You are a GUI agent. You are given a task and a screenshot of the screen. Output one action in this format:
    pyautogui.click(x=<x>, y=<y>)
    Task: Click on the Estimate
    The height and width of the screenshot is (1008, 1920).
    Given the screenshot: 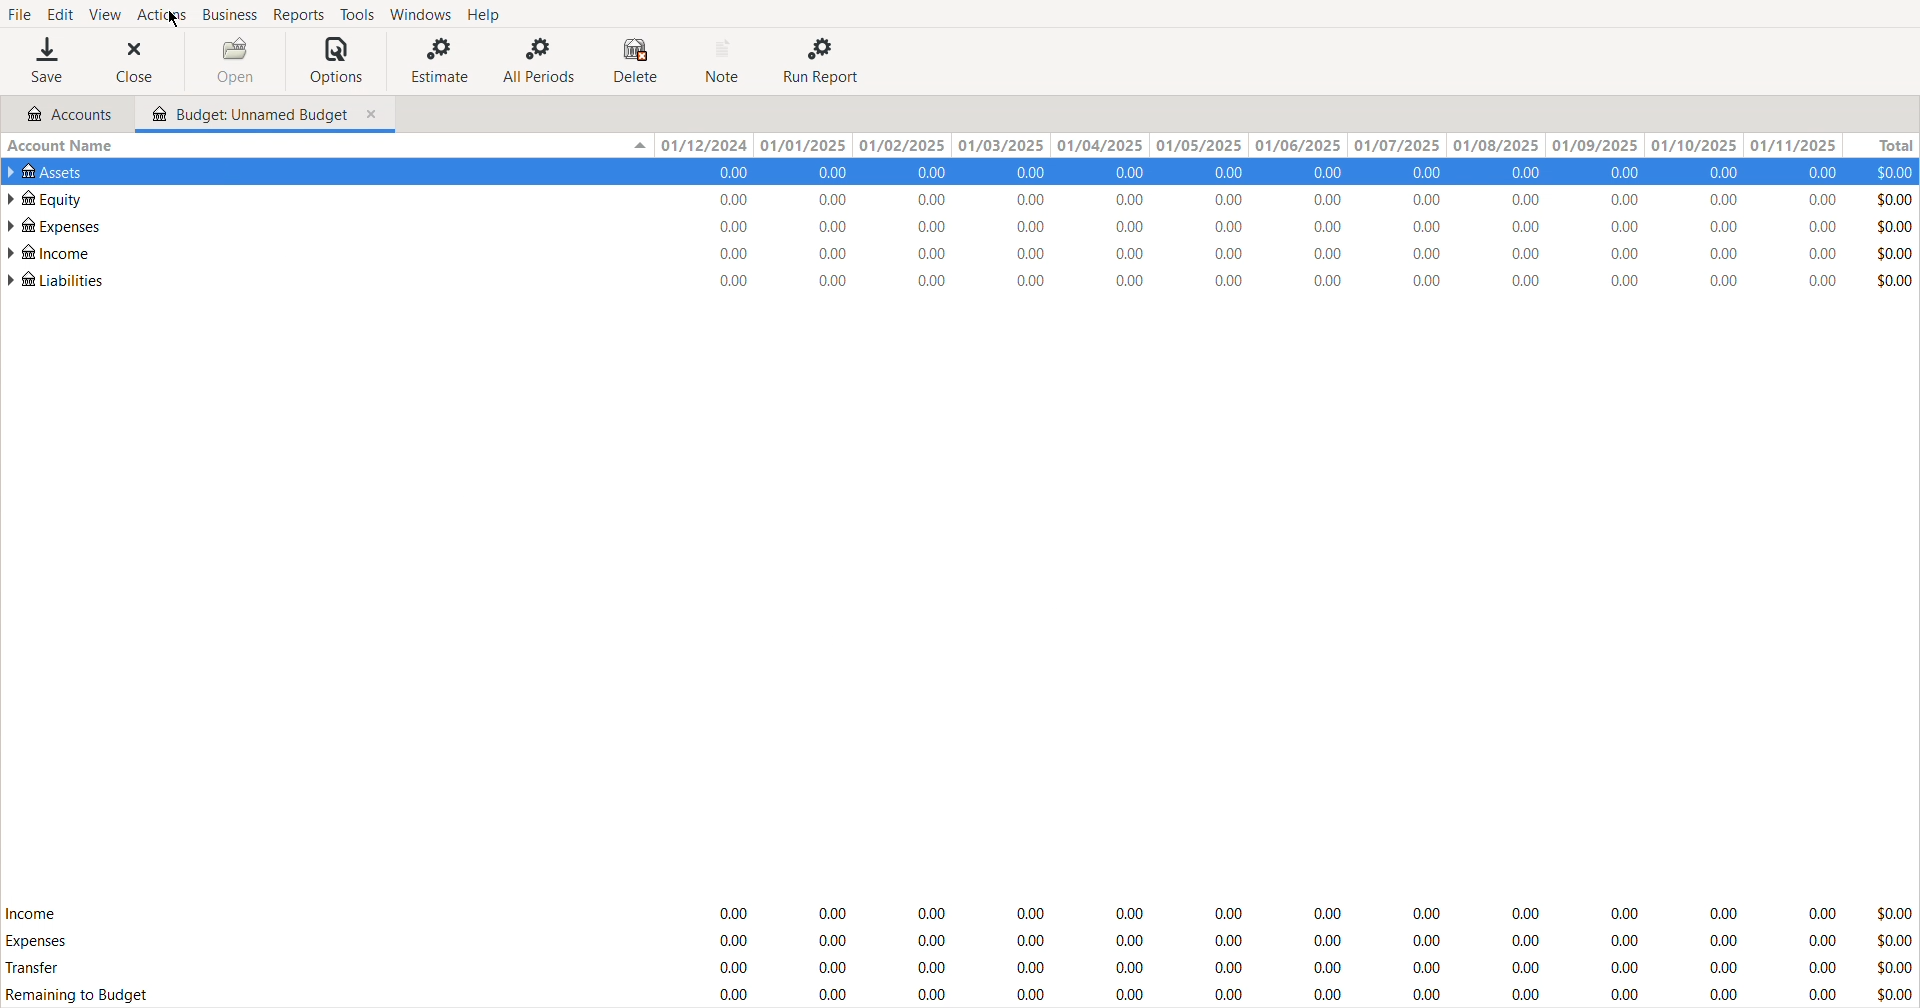 What is the action you would take?
    pyautogui.click(x=435, y=60)
    